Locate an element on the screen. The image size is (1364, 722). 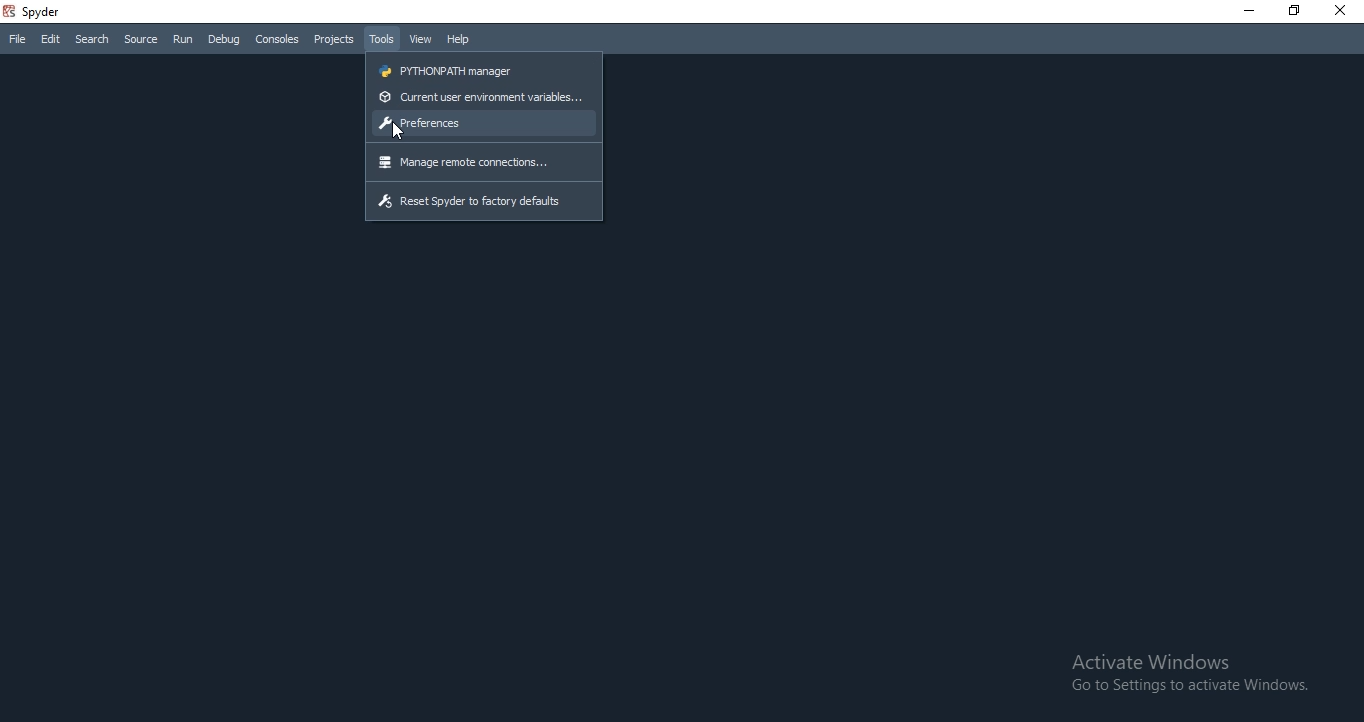
Tools is located at coordinates (380, 39).